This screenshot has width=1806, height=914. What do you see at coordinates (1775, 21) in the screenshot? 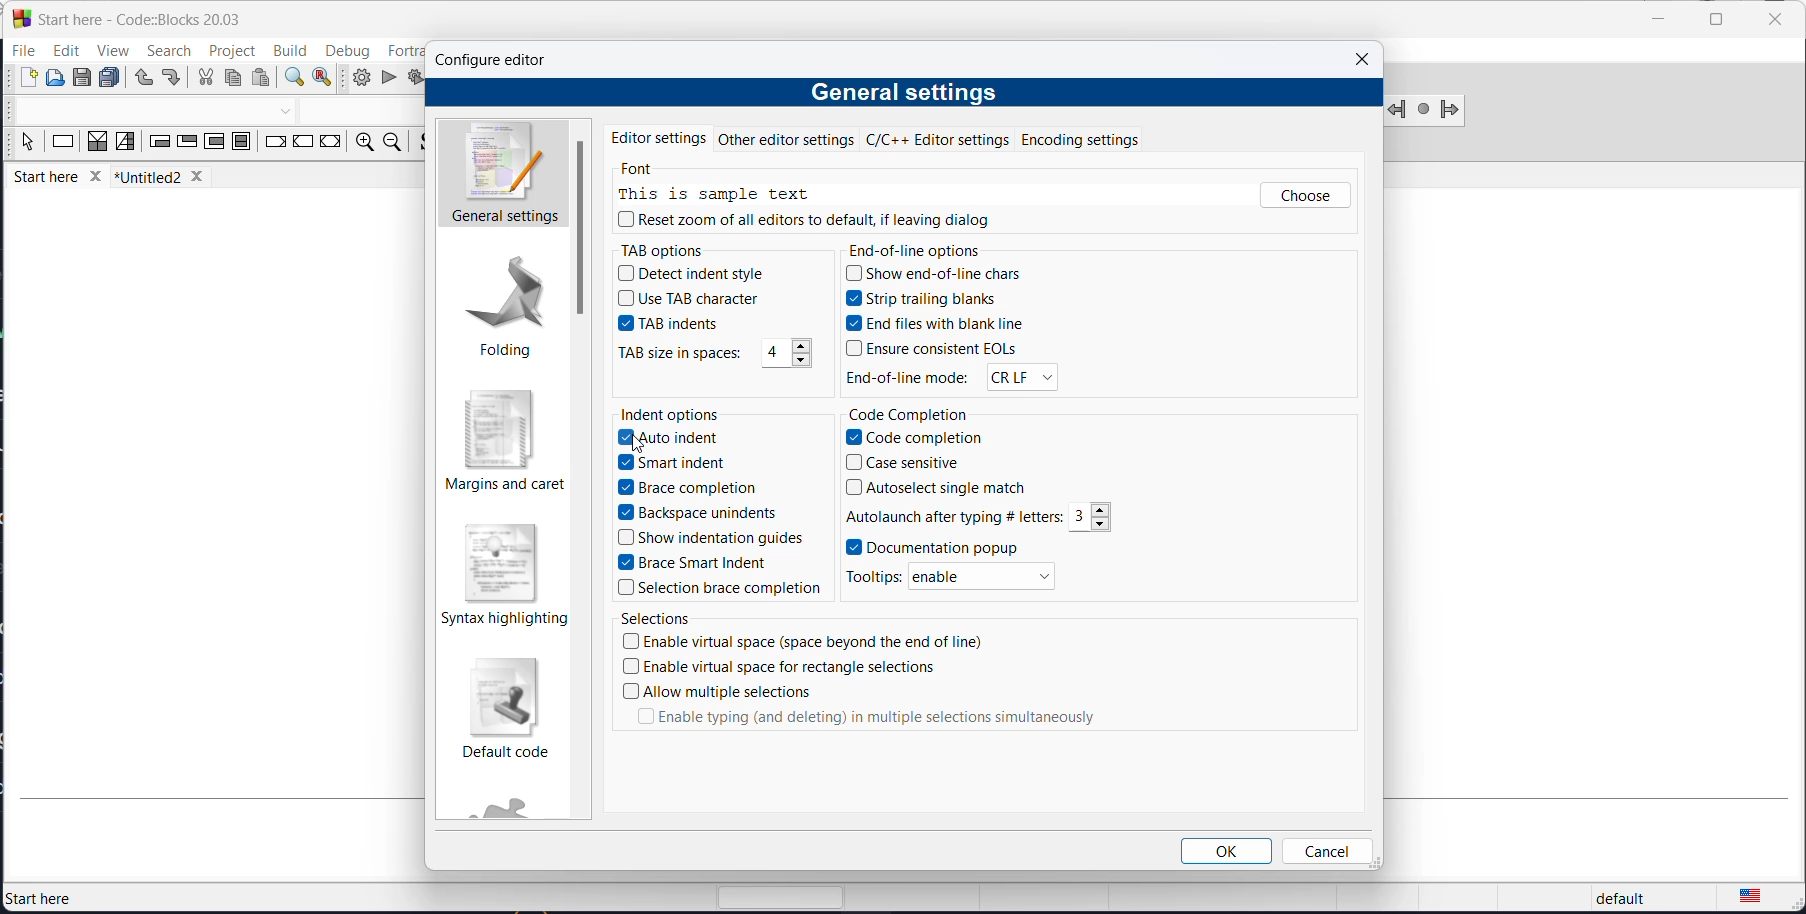
I see `close` at bounding box center [1775, 21].